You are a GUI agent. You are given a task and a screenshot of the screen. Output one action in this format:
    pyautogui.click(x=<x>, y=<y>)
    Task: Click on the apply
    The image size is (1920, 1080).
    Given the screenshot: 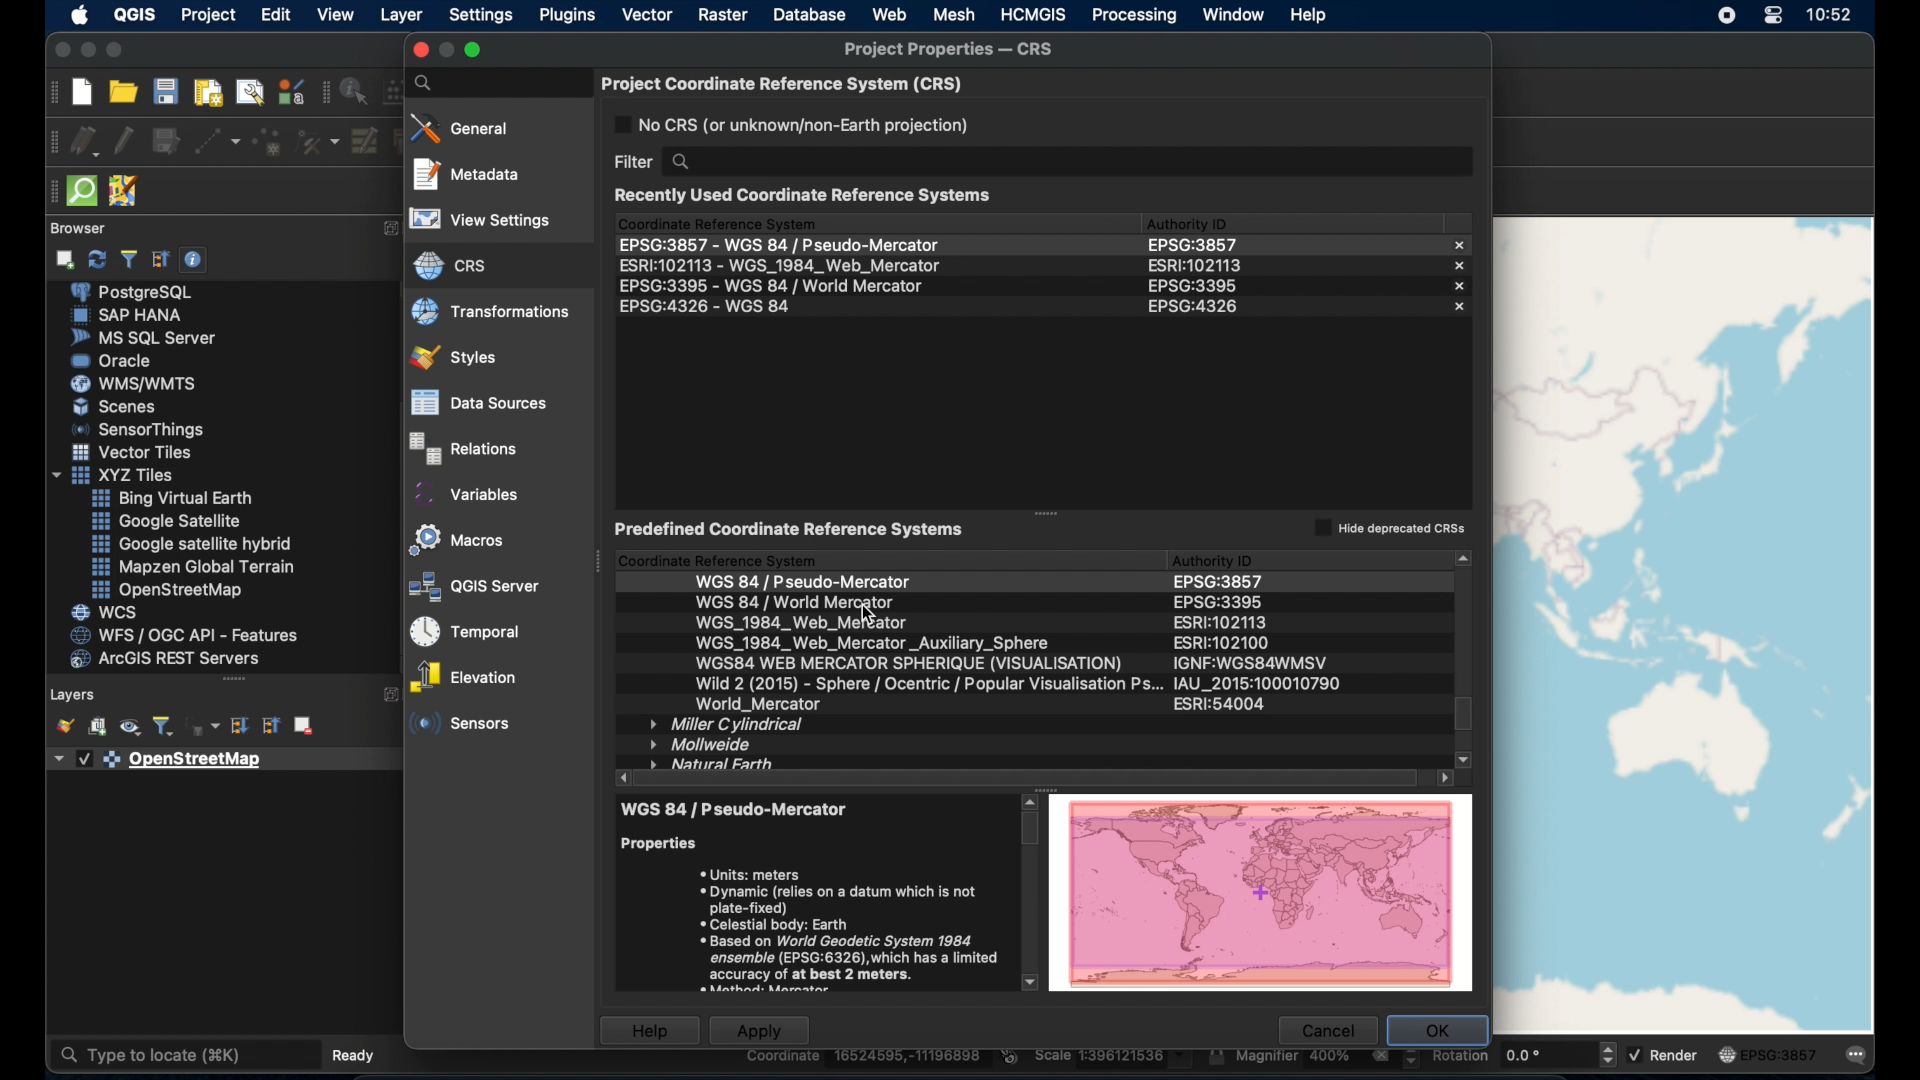 What is the action you would take?
    pyautogui.click(x=763, y=1031)
    